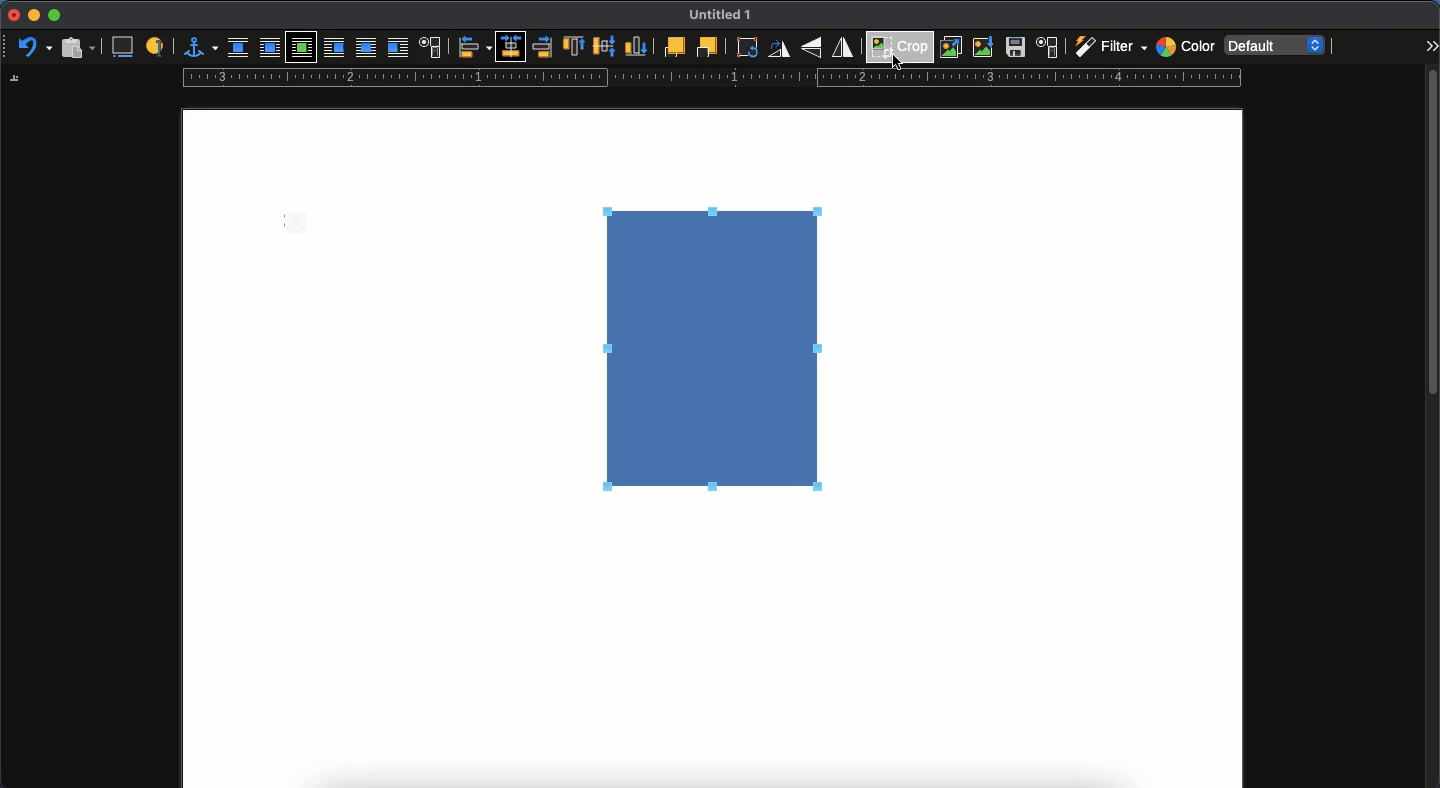  What do you see at coordinates (1185, 49) in the screenshot?
I see `color` at bounding box center [1185, 49].